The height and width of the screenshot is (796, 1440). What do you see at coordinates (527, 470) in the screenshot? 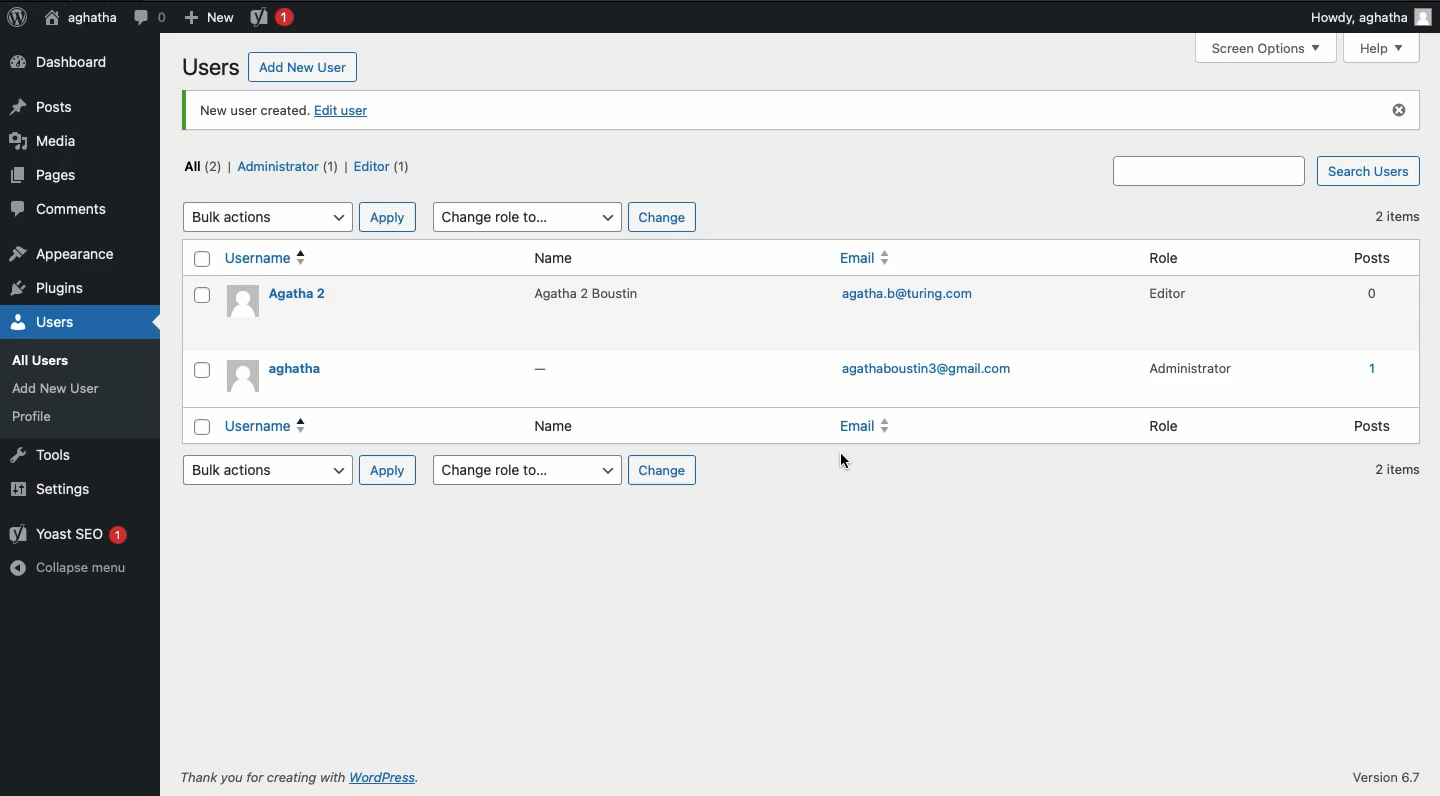
I see `Change role to` at bounding box center [527, 470].